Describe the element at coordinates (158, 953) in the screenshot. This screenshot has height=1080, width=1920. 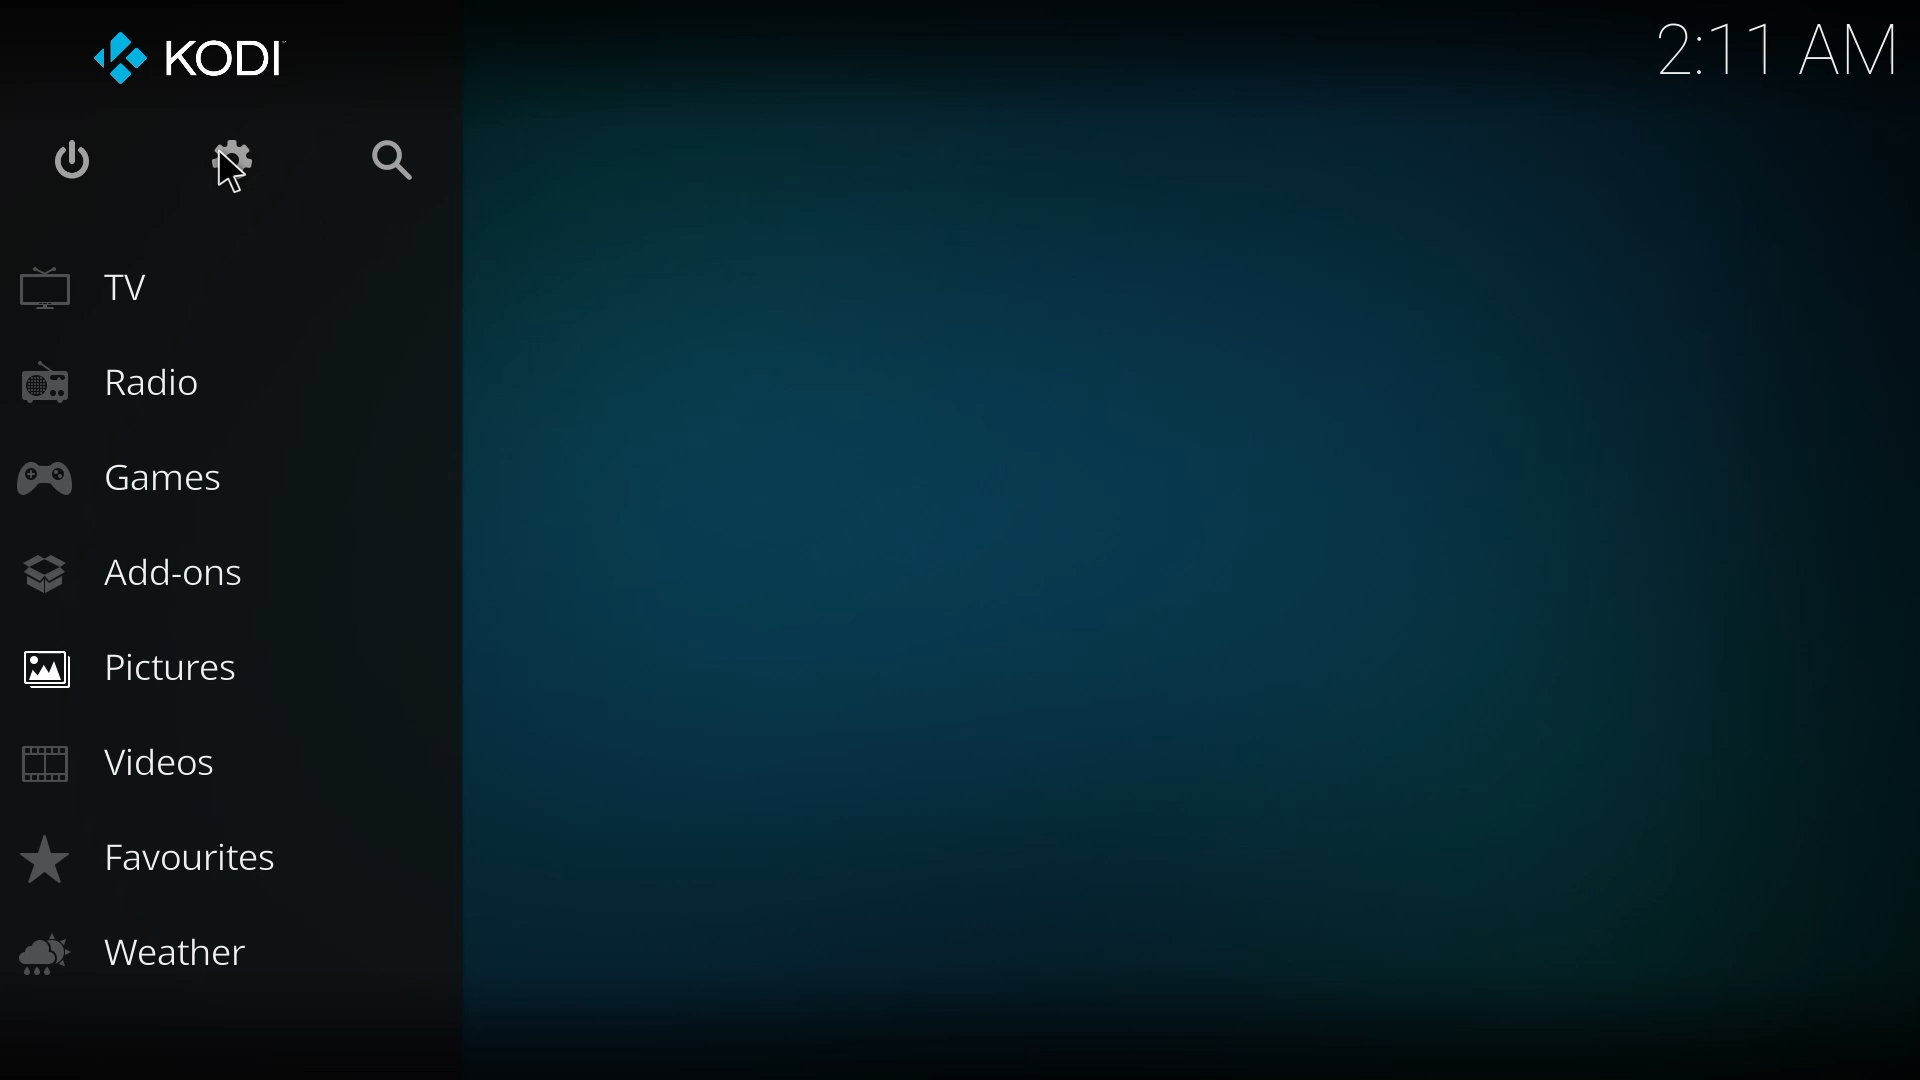
I see `weather` at that location.